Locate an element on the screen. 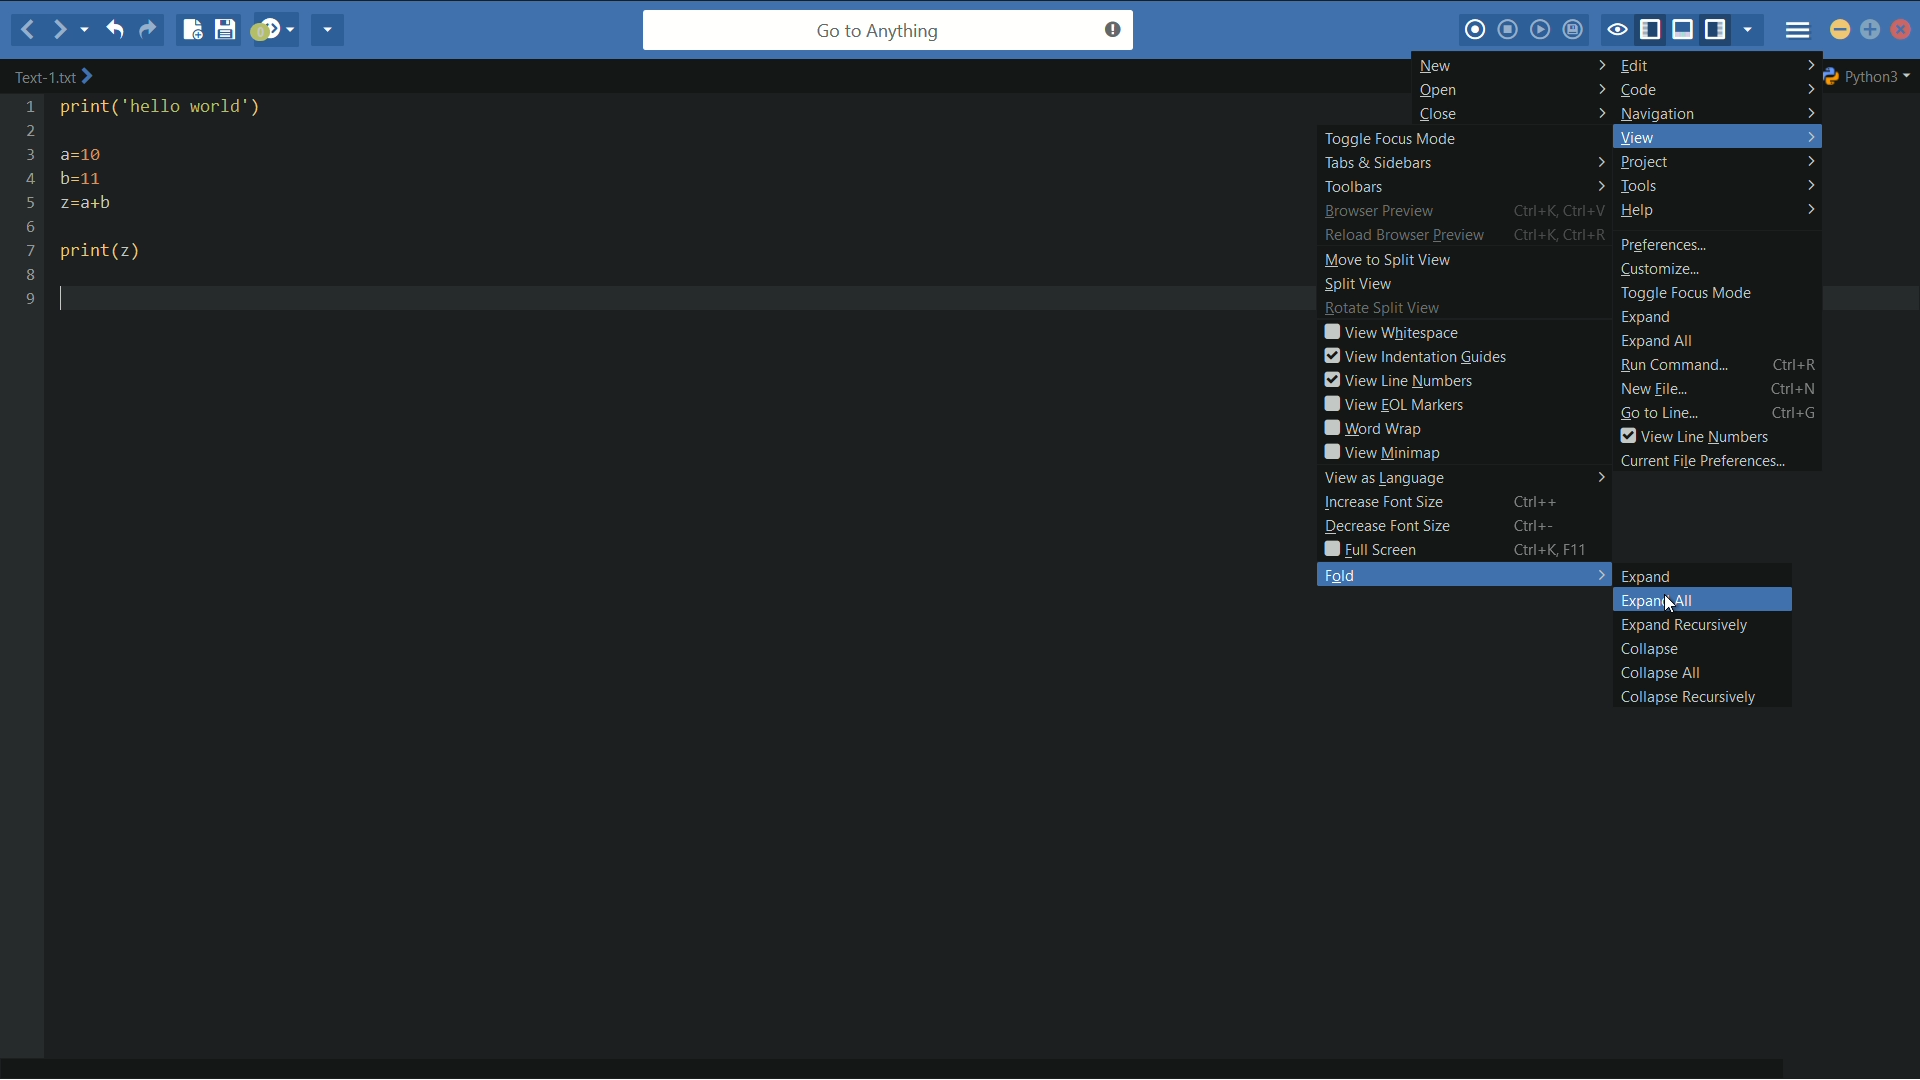 Image resolution: width=1920 pixels, height=1080 pixels. help is located at coordinates (1719, 212).